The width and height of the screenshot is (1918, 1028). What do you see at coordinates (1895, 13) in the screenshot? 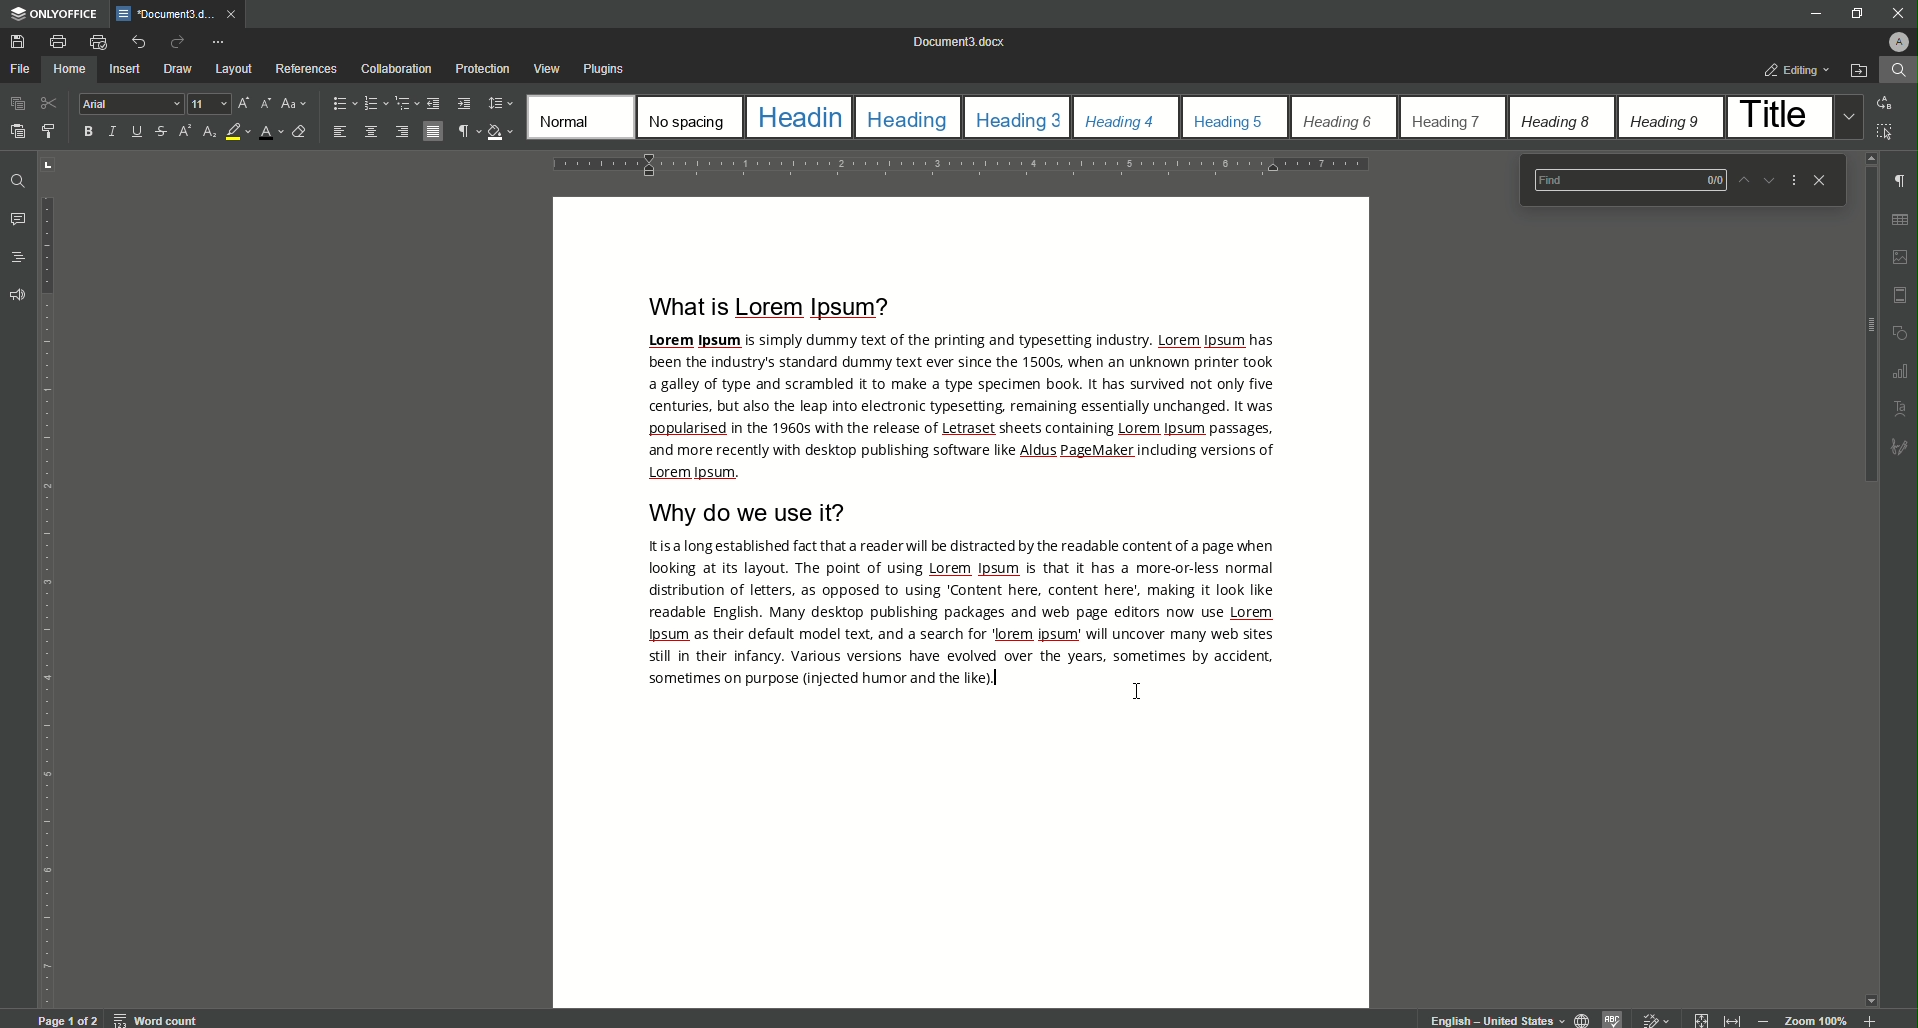
I see `Close` at bounding box center [1895, 13].